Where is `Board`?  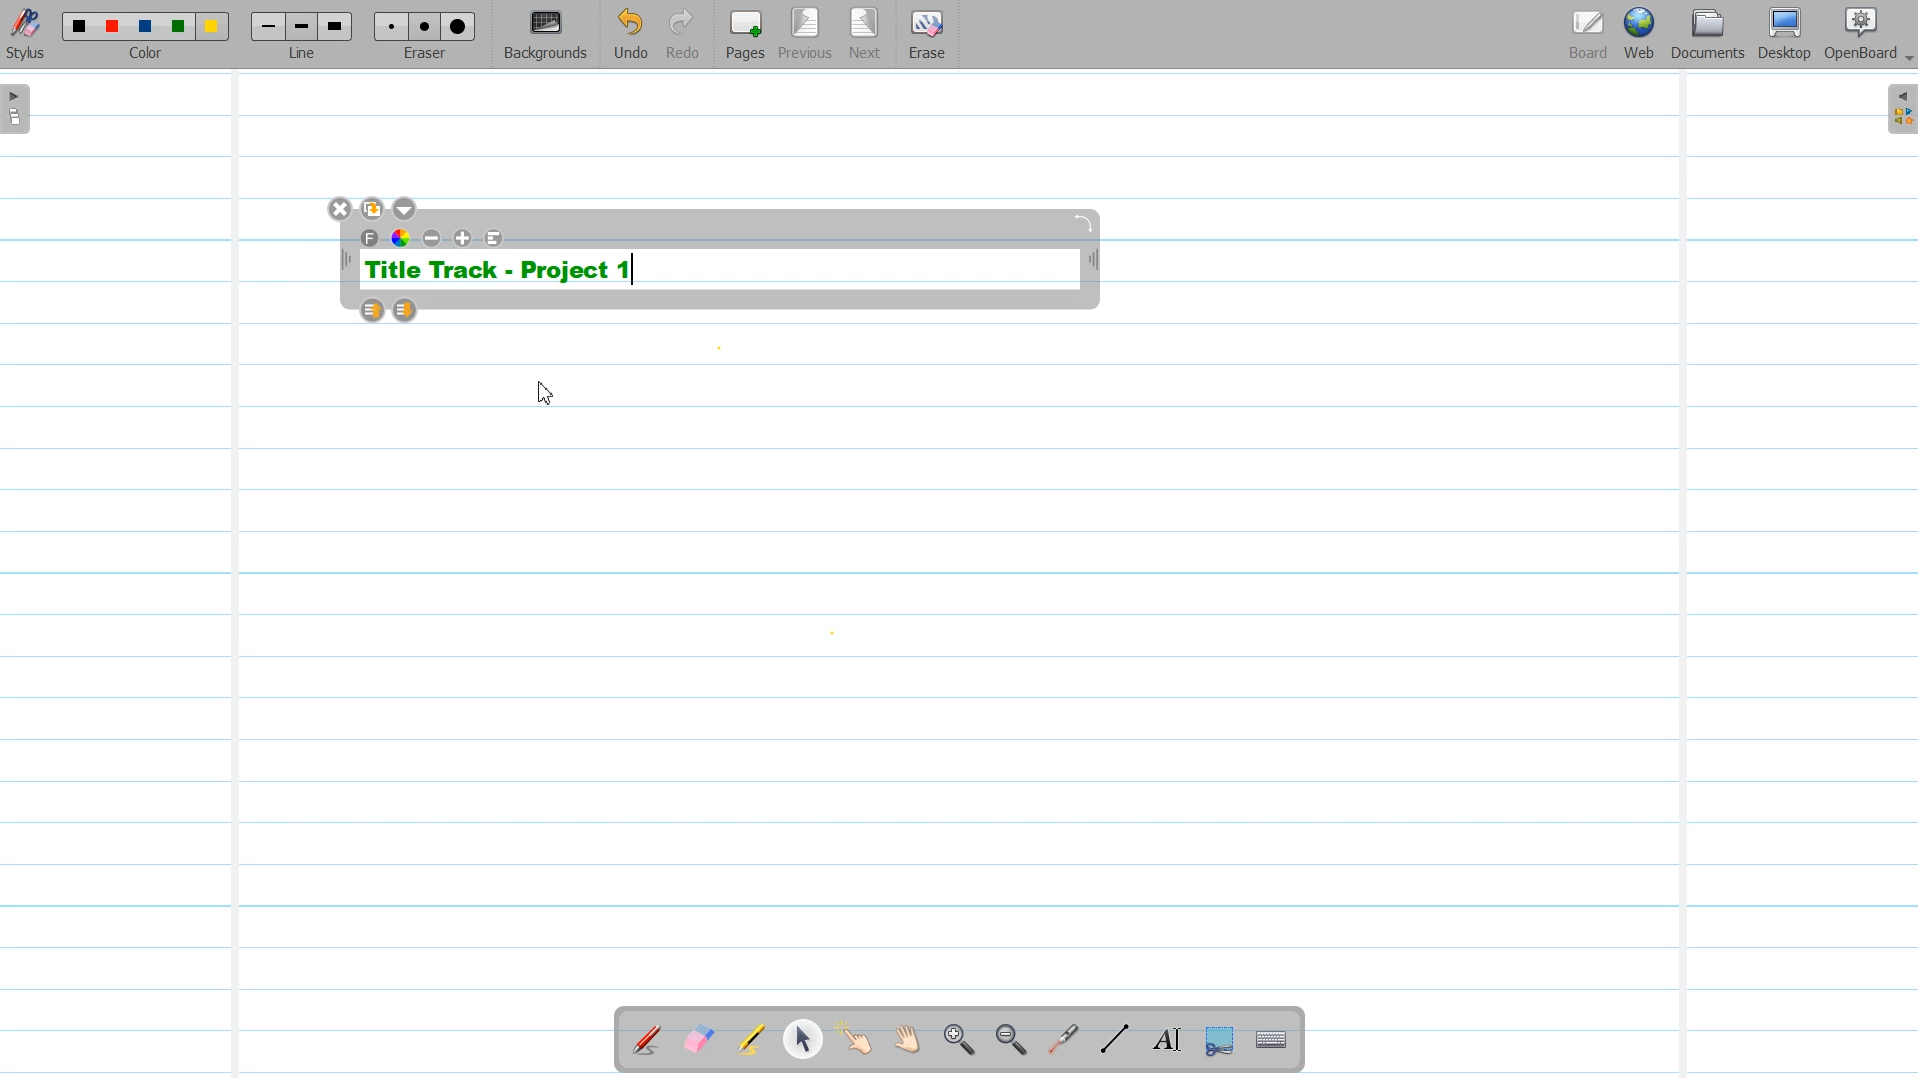
Board is located at coordinates (1588, 35).